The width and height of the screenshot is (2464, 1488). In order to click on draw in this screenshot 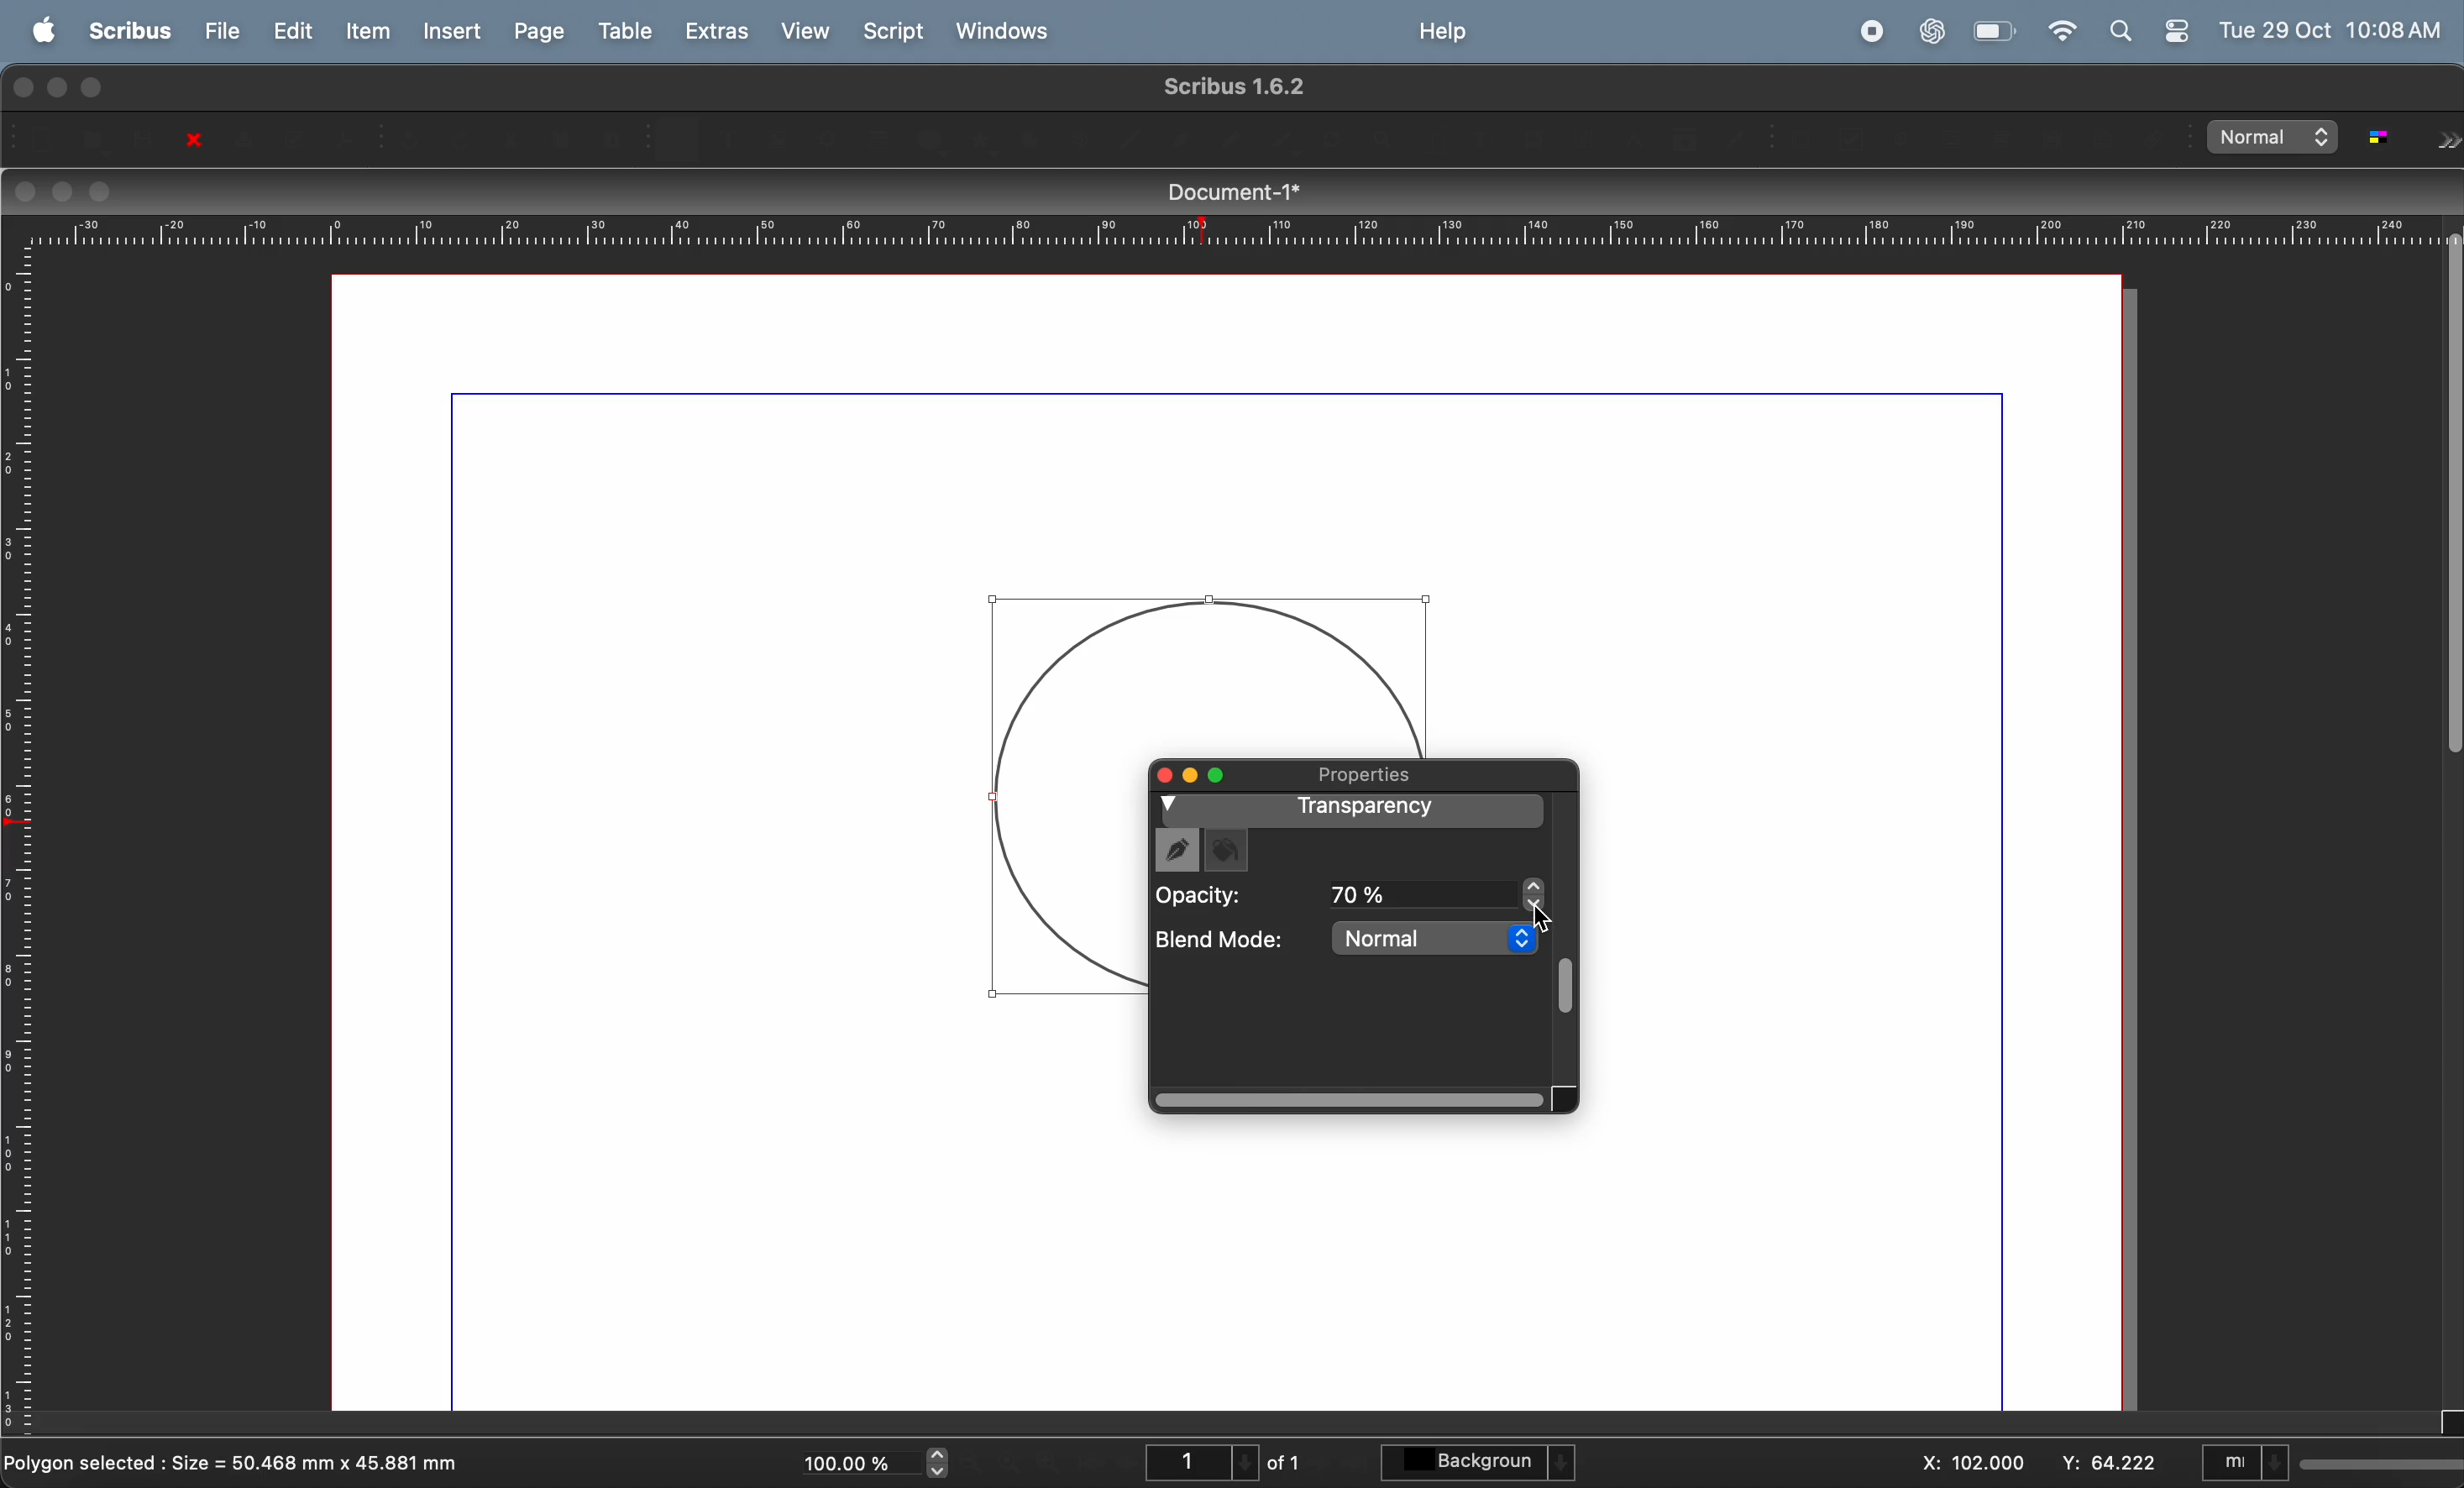, I will do `click(1177, 849)`.